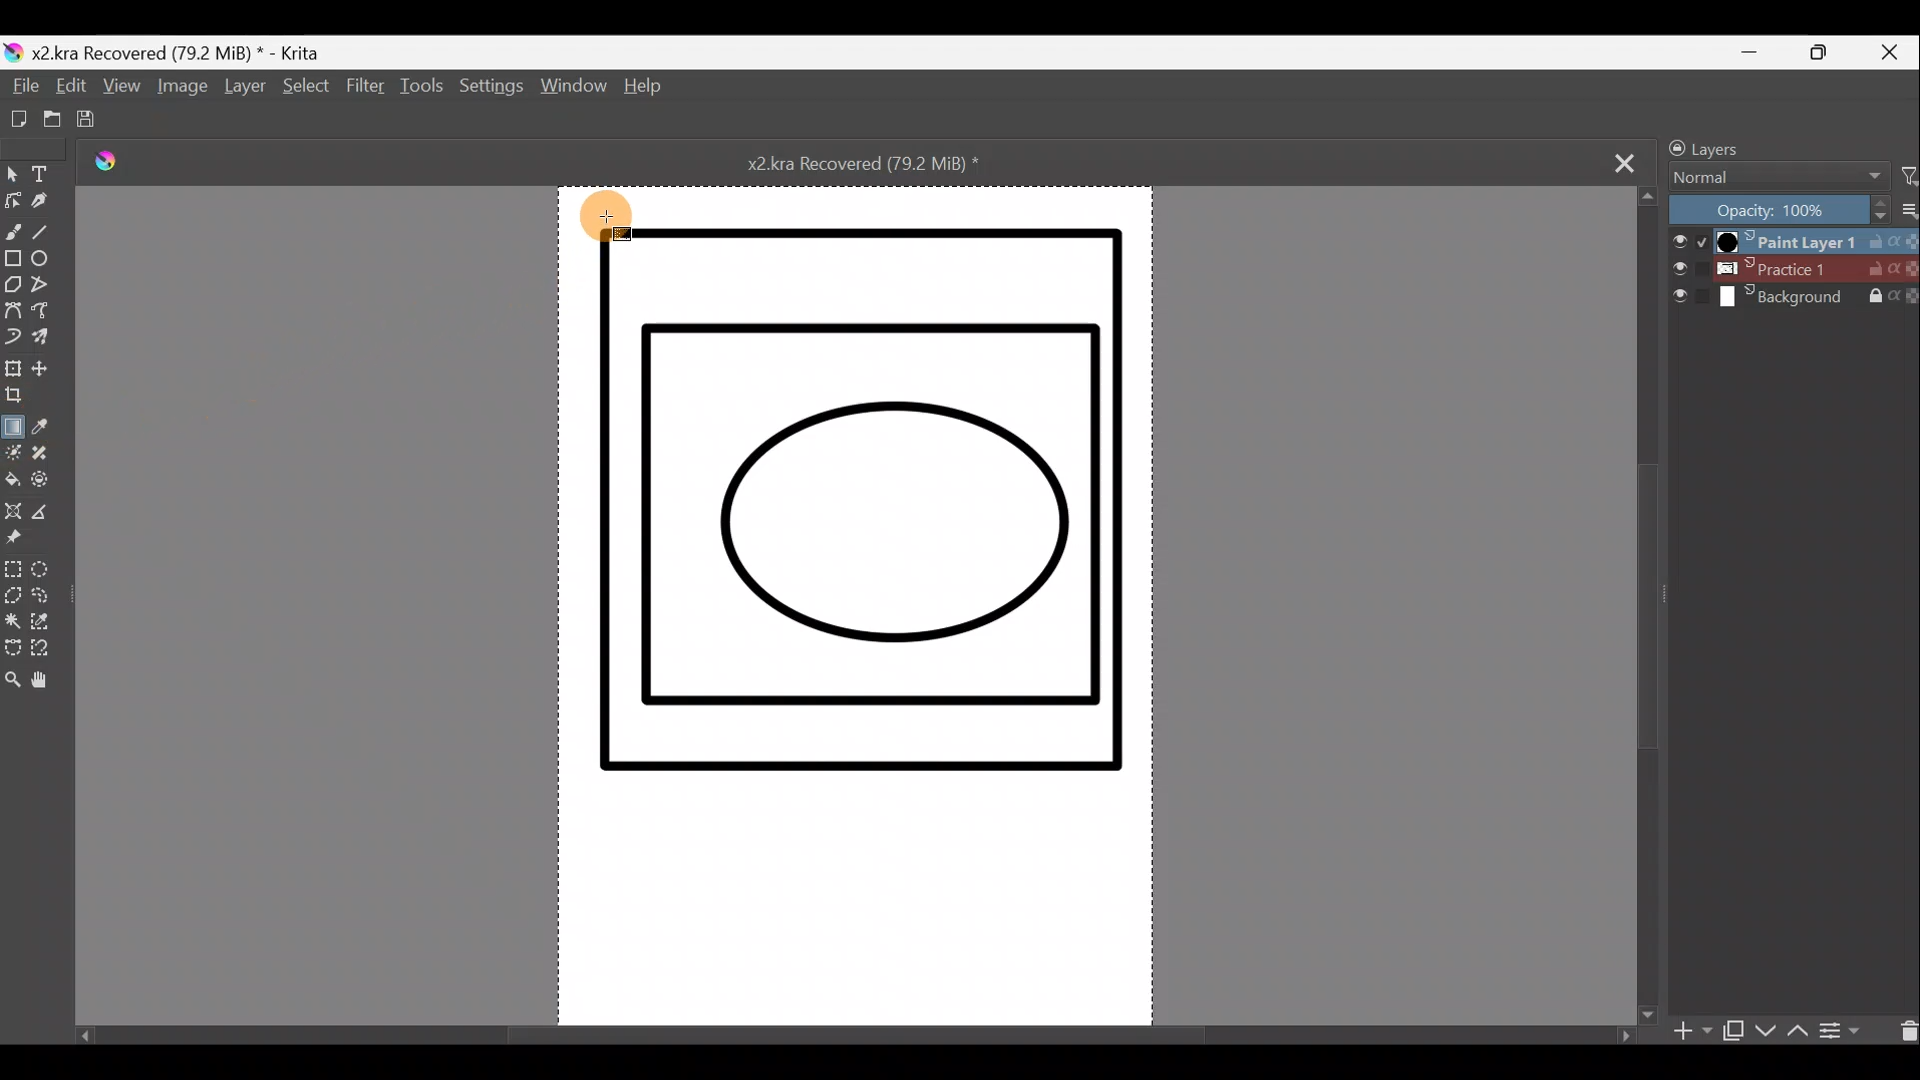 The width and height of the screenshot is (1920, 1080). Describe the element at coordinates (44, 120) in the screenshot. I see `Open existing document` at that location.